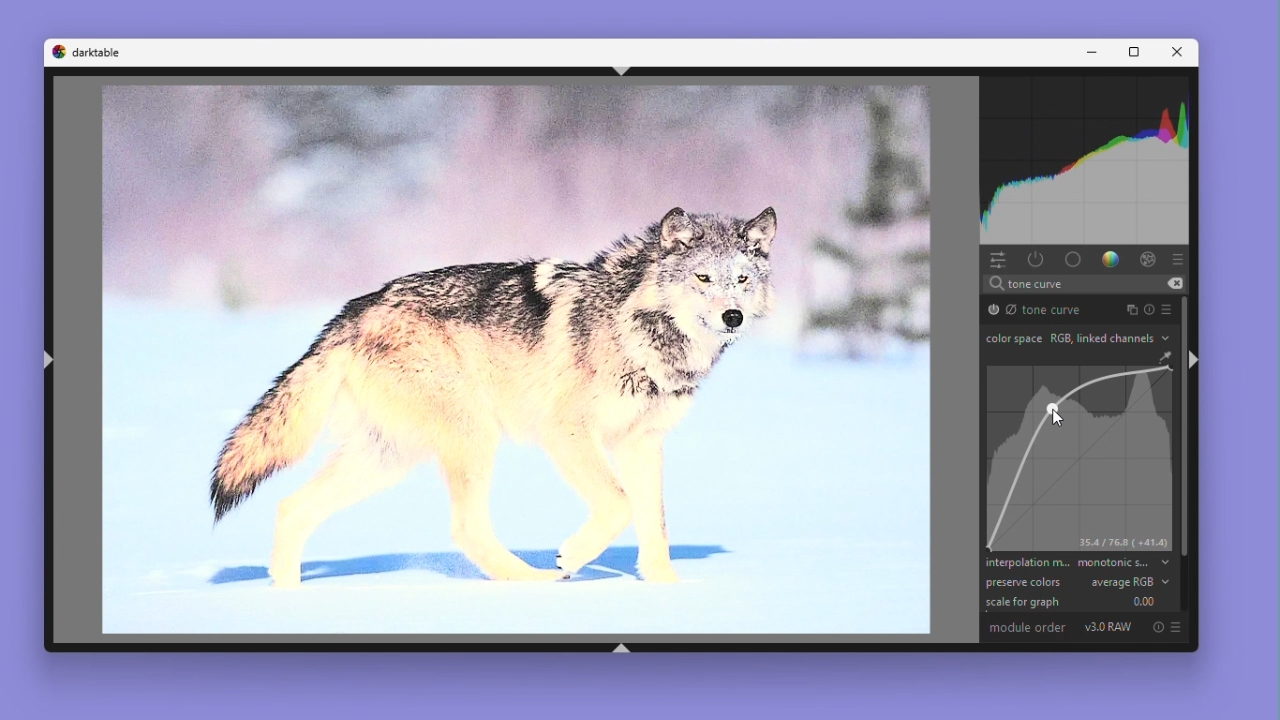 Image resolution: width=1280 pixels, height=720 pixels. Describe the element at coordinates (1091, 52) in the screenshot. I see `Minimise` at that location.